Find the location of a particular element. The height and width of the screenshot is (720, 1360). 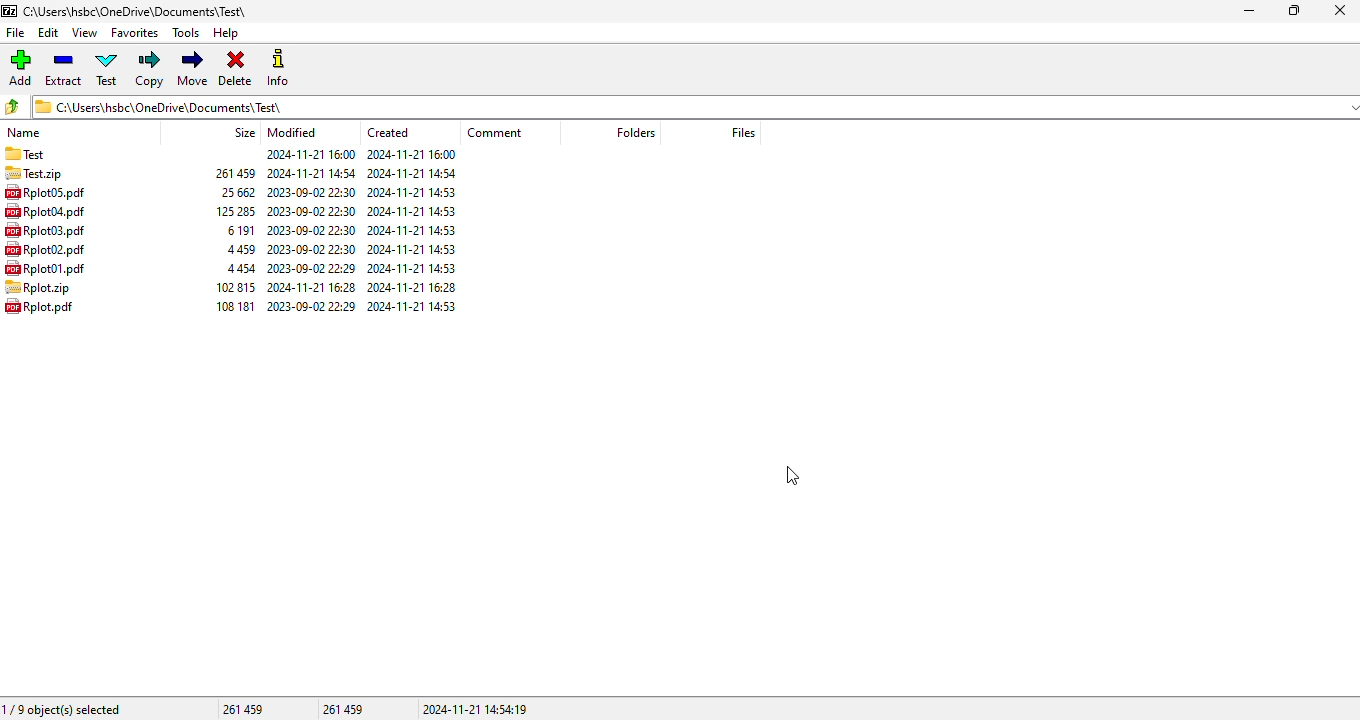

created date & time is located at coordinates (411, 305).